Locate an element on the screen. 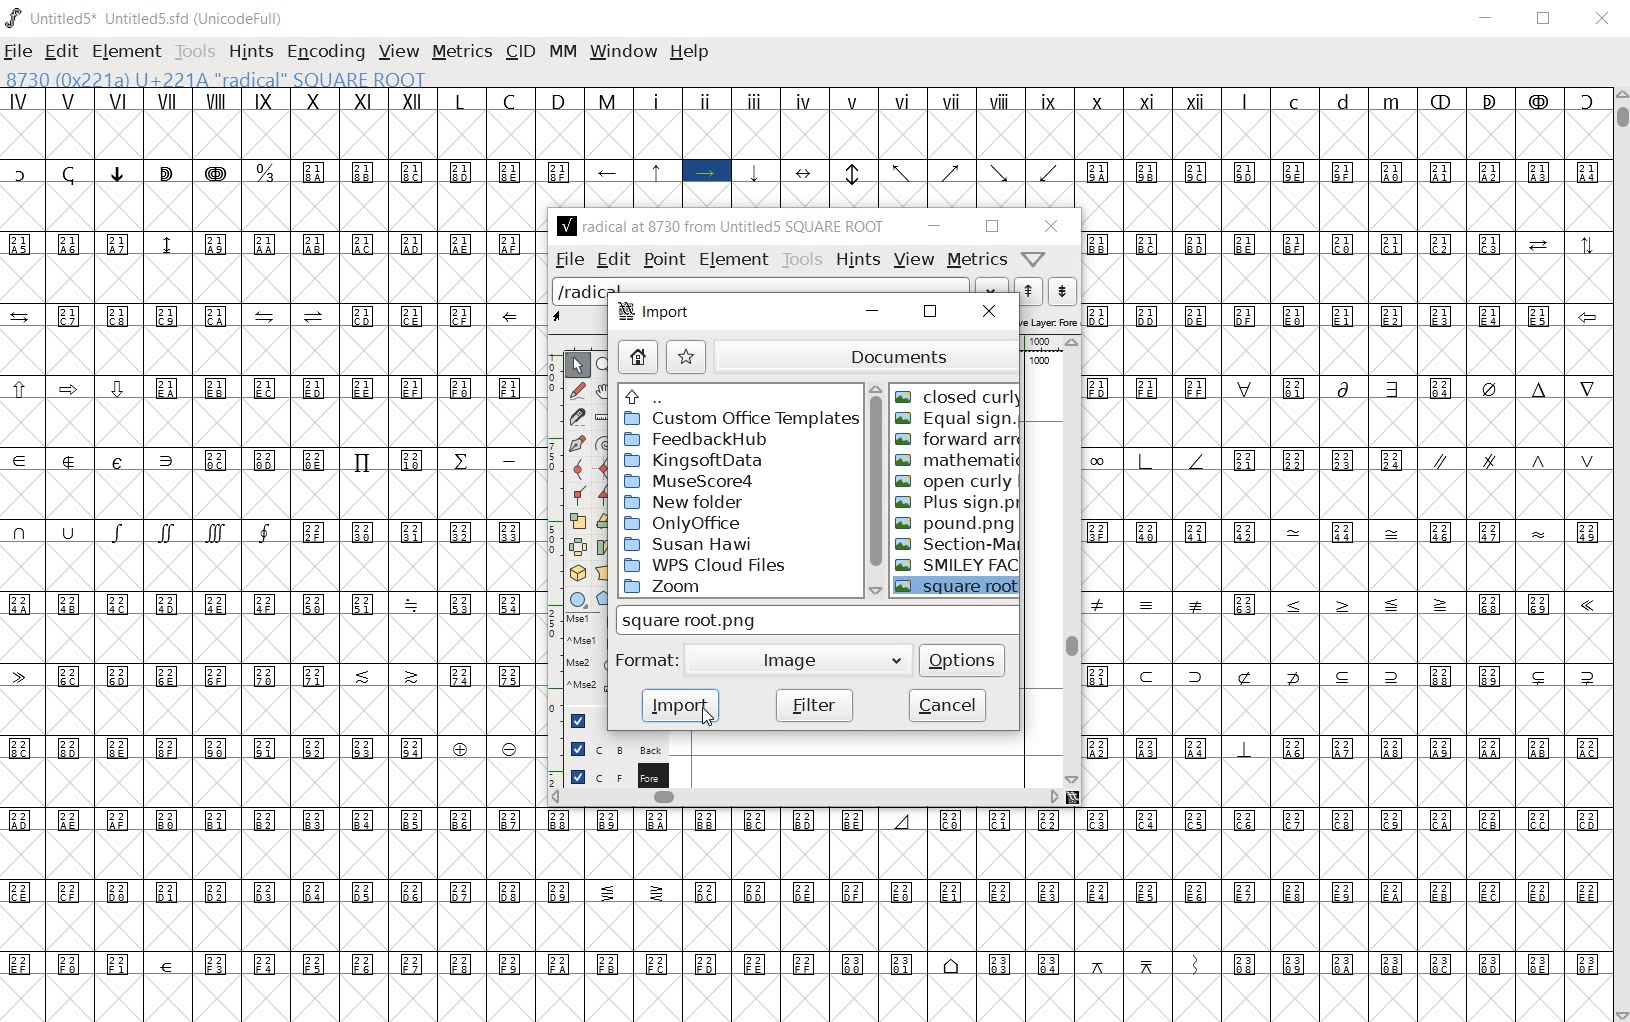 The height and width of the screenshot is (1022, 1630). 8730 (0x221a) U+221A "radical" SQUARE ROOT is located at coordinates (266, 79).